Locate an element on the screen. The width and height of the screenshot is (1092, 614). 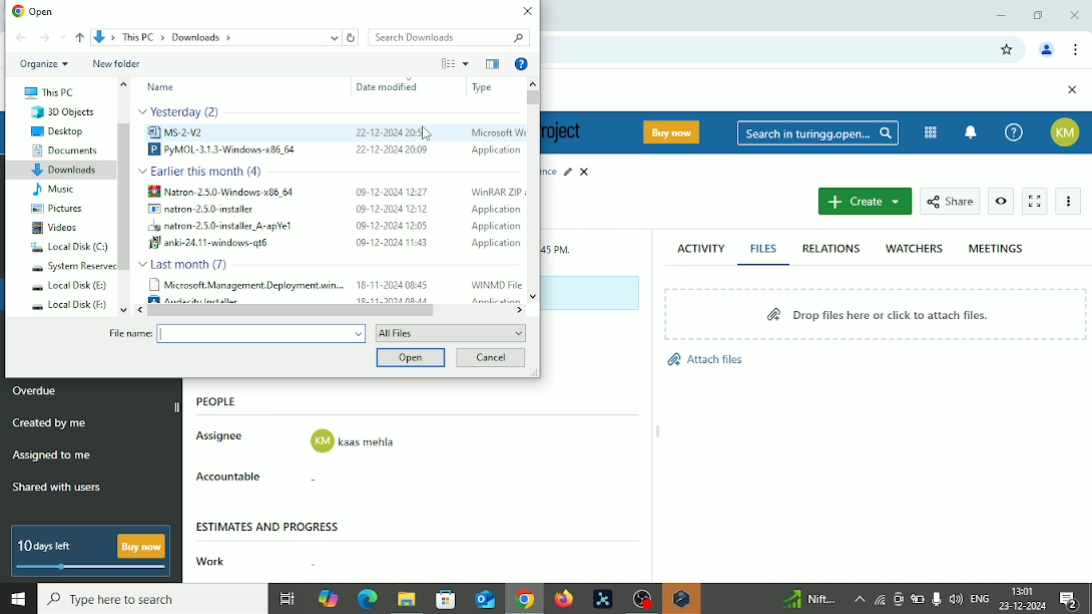
People is located at coordinates (223, 403).